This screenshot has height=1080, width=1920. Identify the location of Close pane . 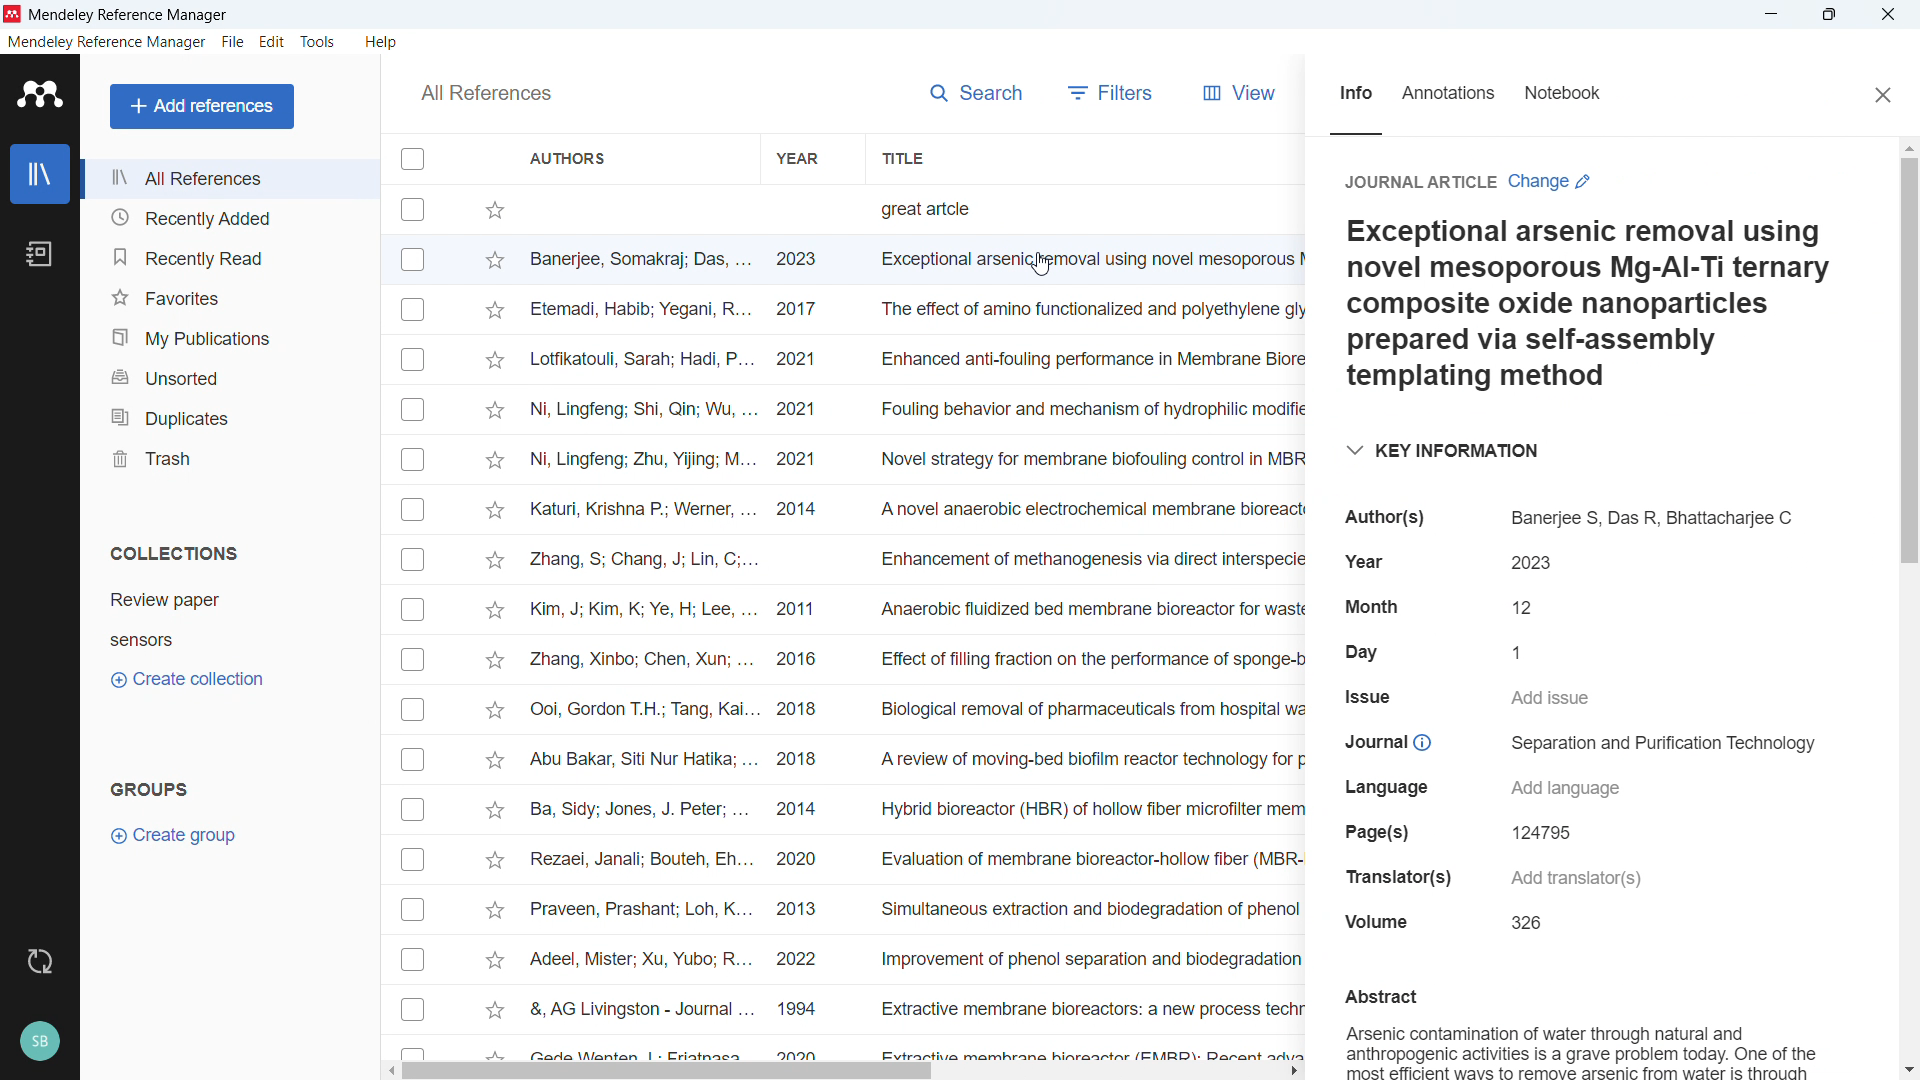
(1882, 96).